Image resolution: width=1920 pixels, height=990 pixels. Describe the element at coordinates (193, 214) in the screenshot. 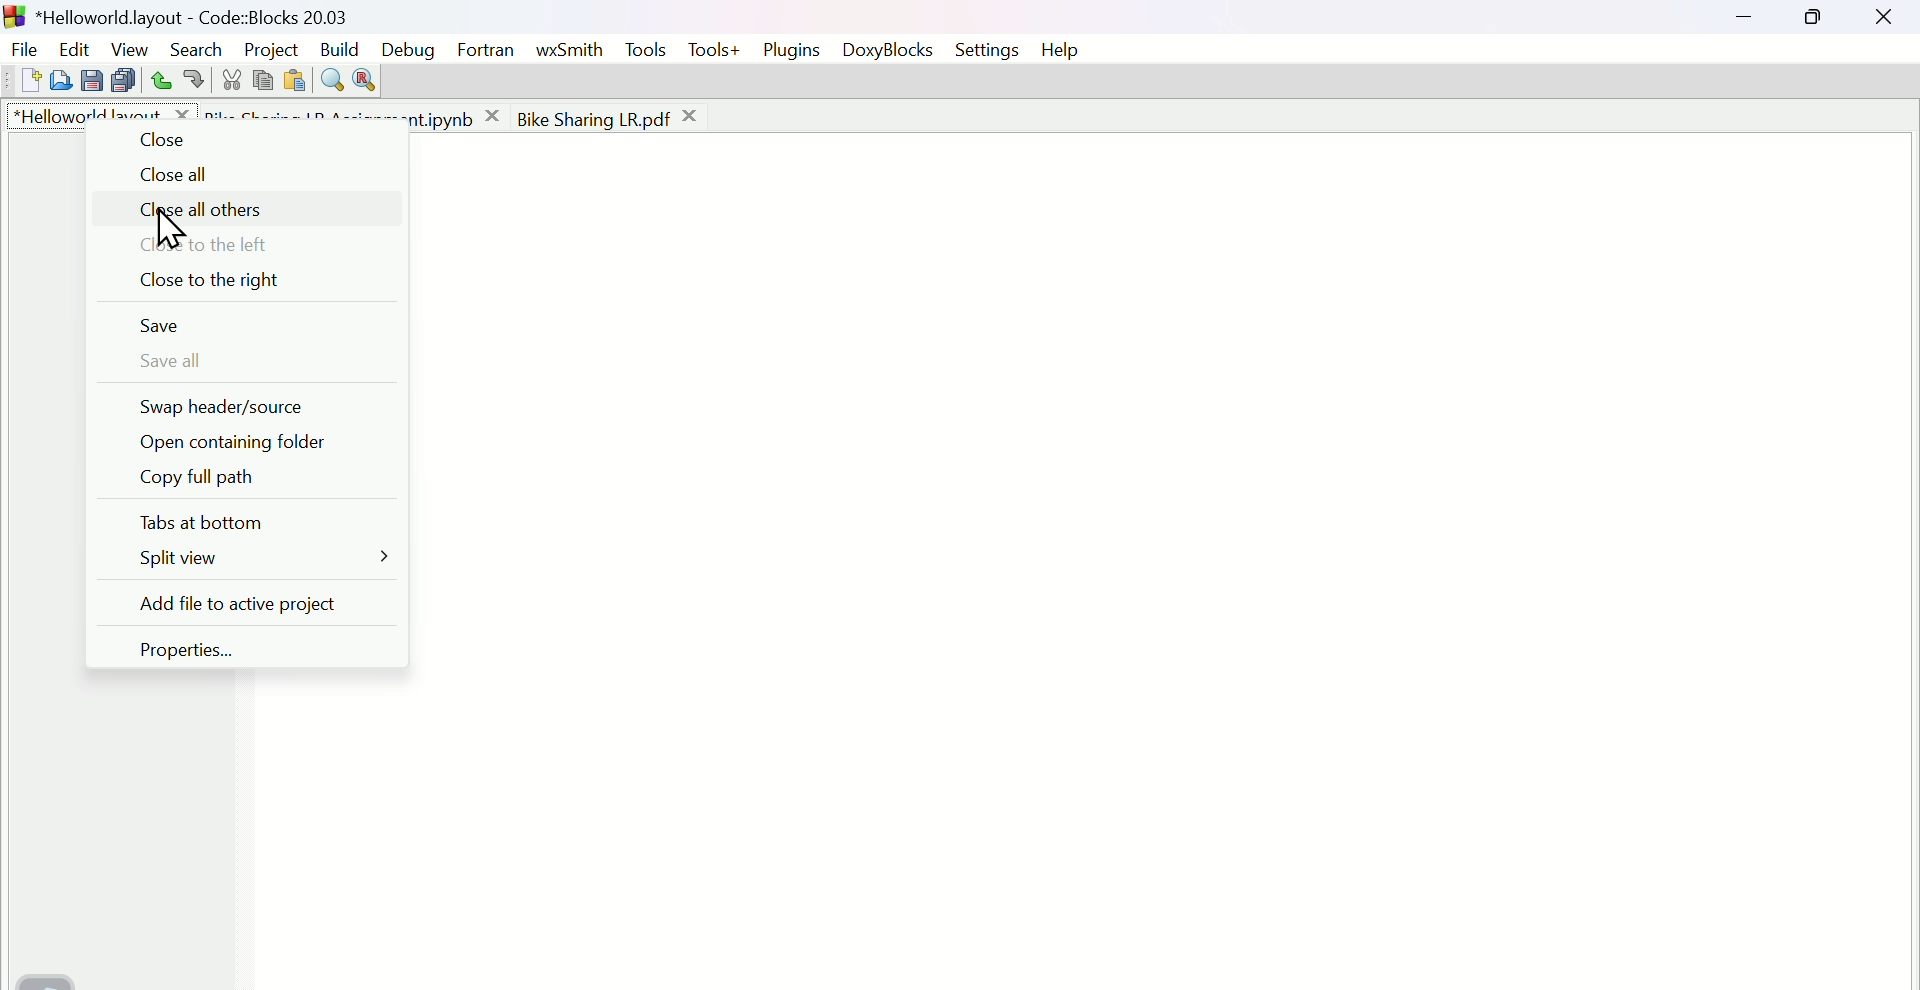

I see `Close all others` at that location.